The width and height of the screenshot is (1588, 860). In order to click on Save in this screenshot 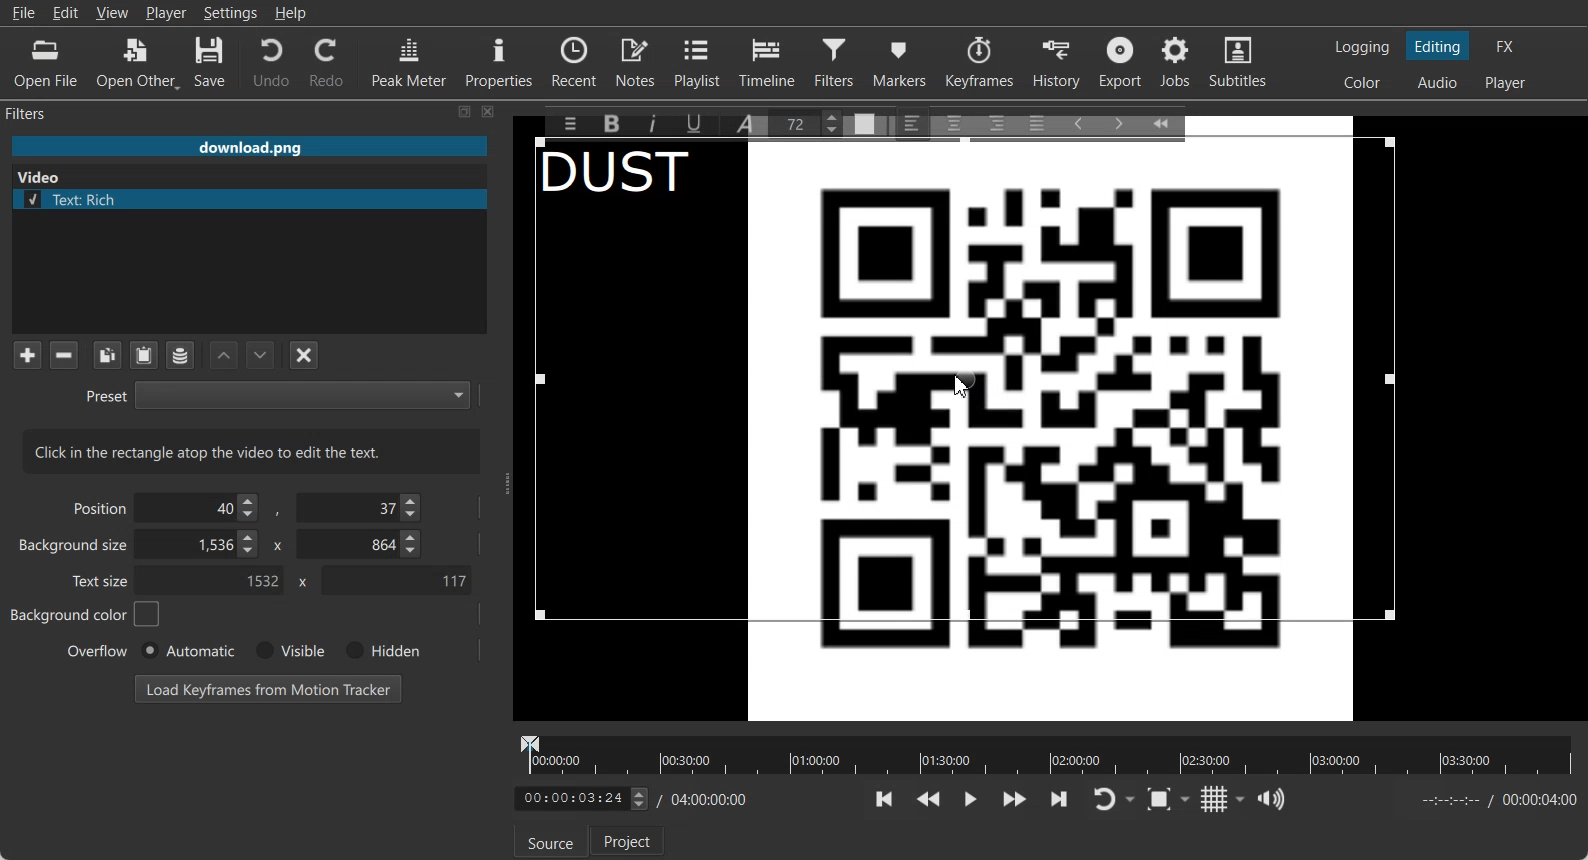, I will do `click(210, 63)`.